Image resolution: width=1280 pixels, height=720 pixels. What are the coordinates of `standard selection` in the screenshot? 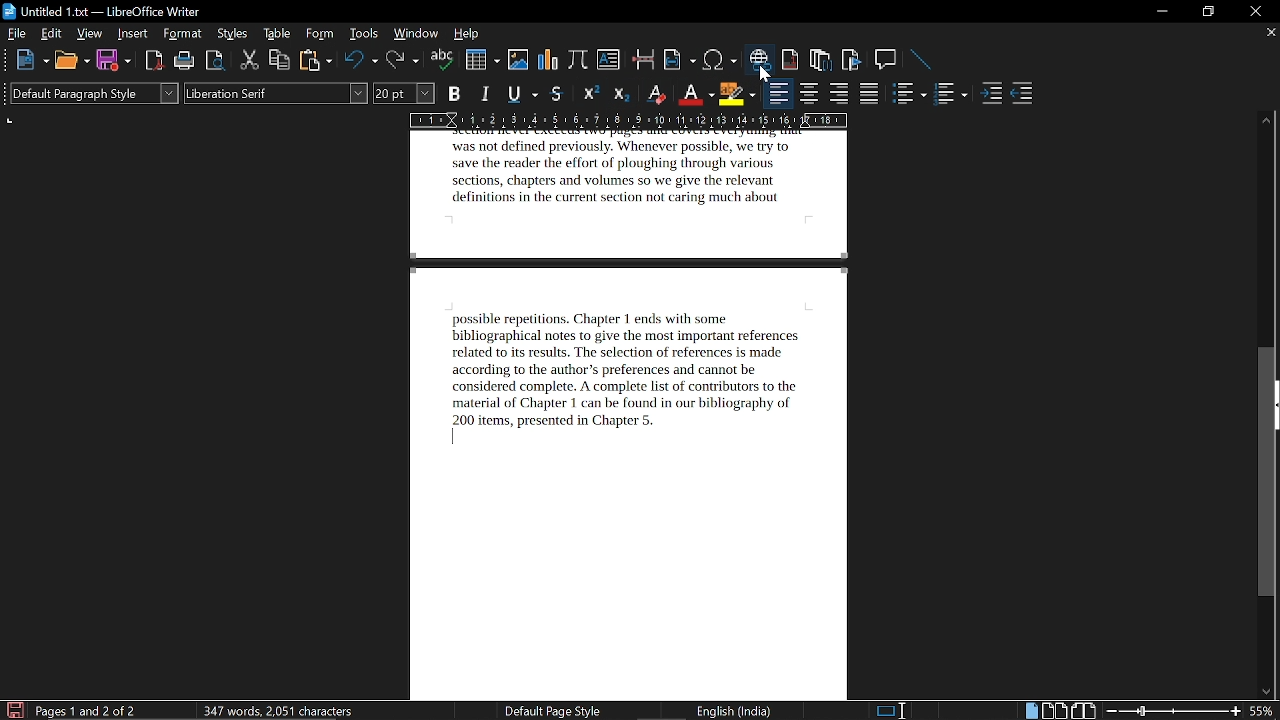 It's located at (895, 710).